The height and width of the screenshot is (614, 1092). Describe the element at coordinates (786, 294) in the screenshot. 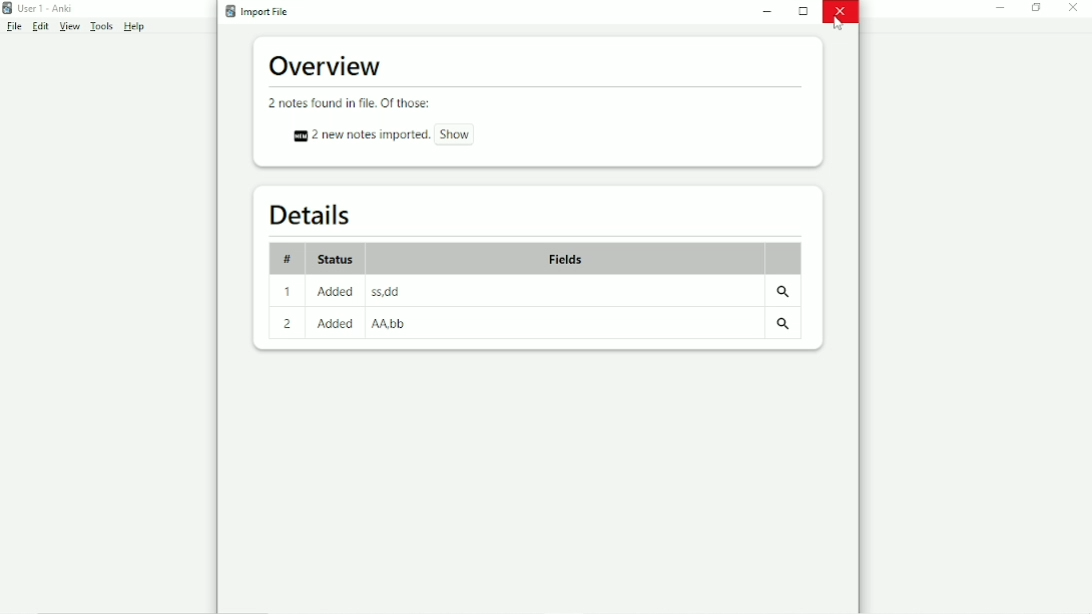

I see `Search` at that location.